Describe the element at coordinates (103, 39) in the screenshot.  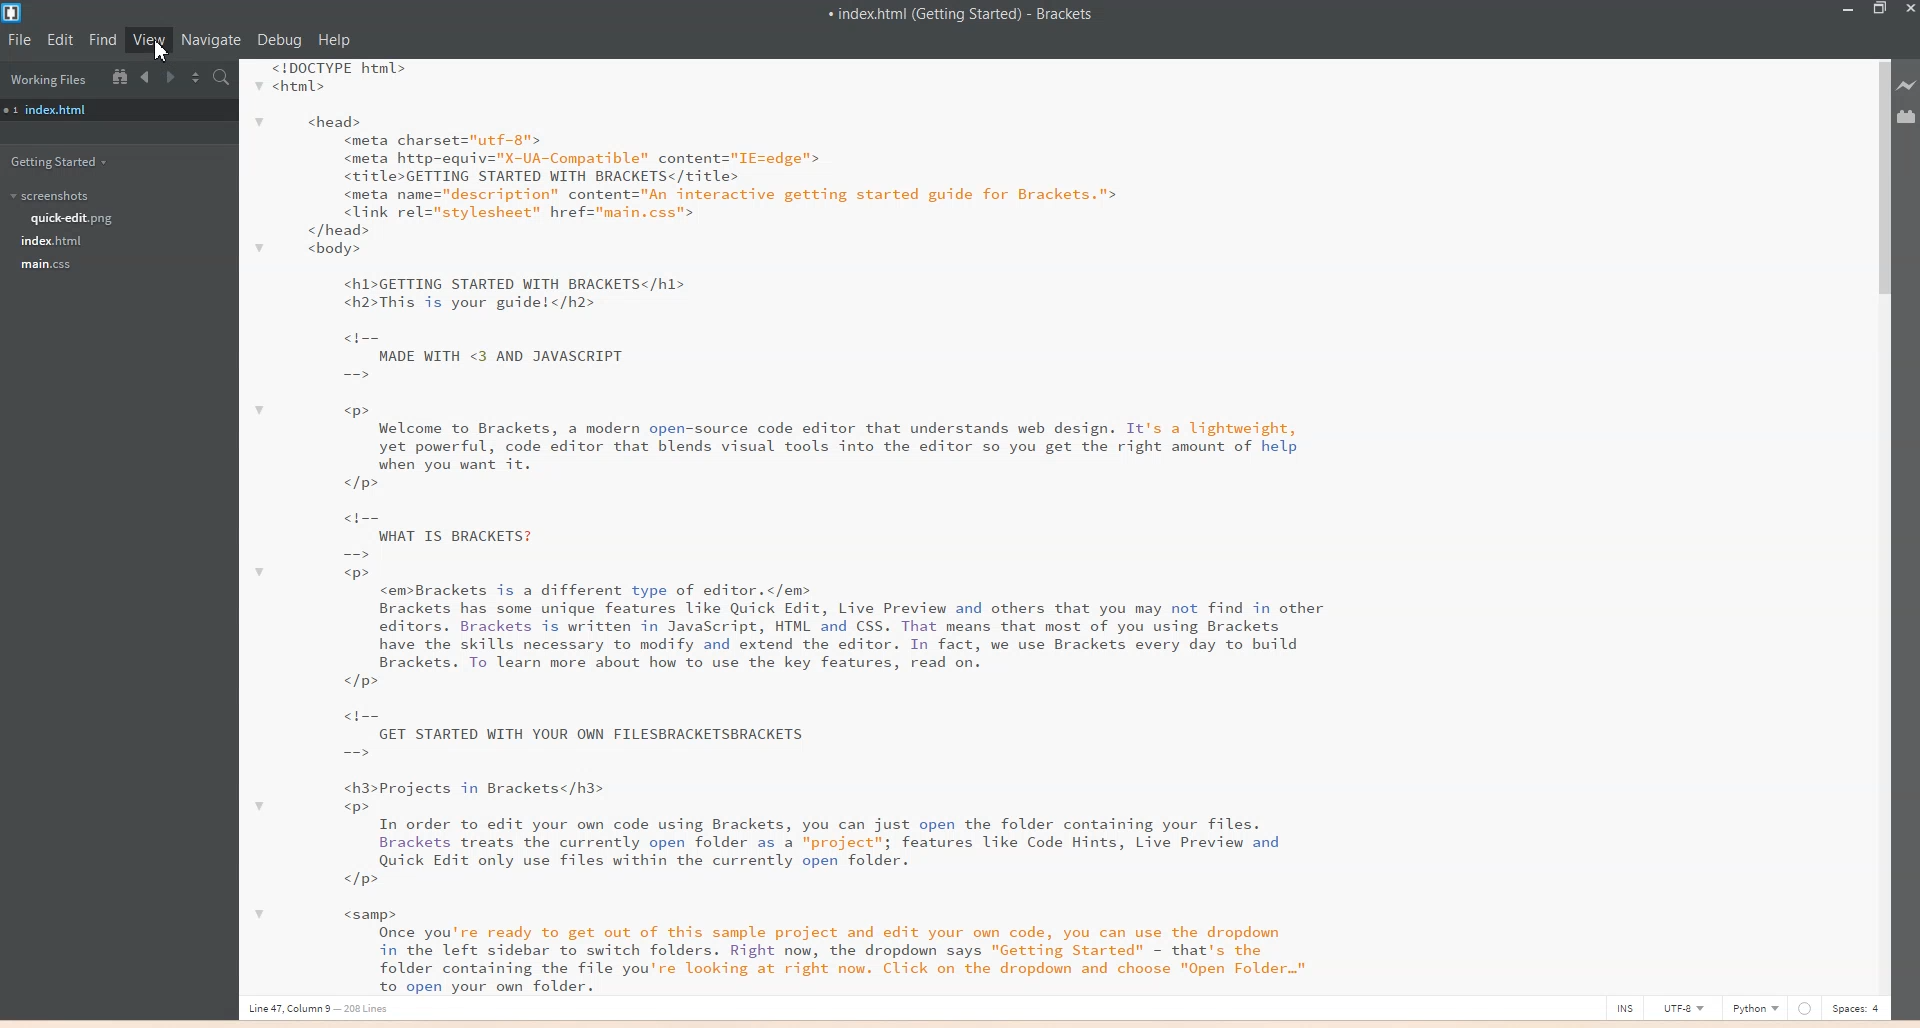
I see `Find` at that location.